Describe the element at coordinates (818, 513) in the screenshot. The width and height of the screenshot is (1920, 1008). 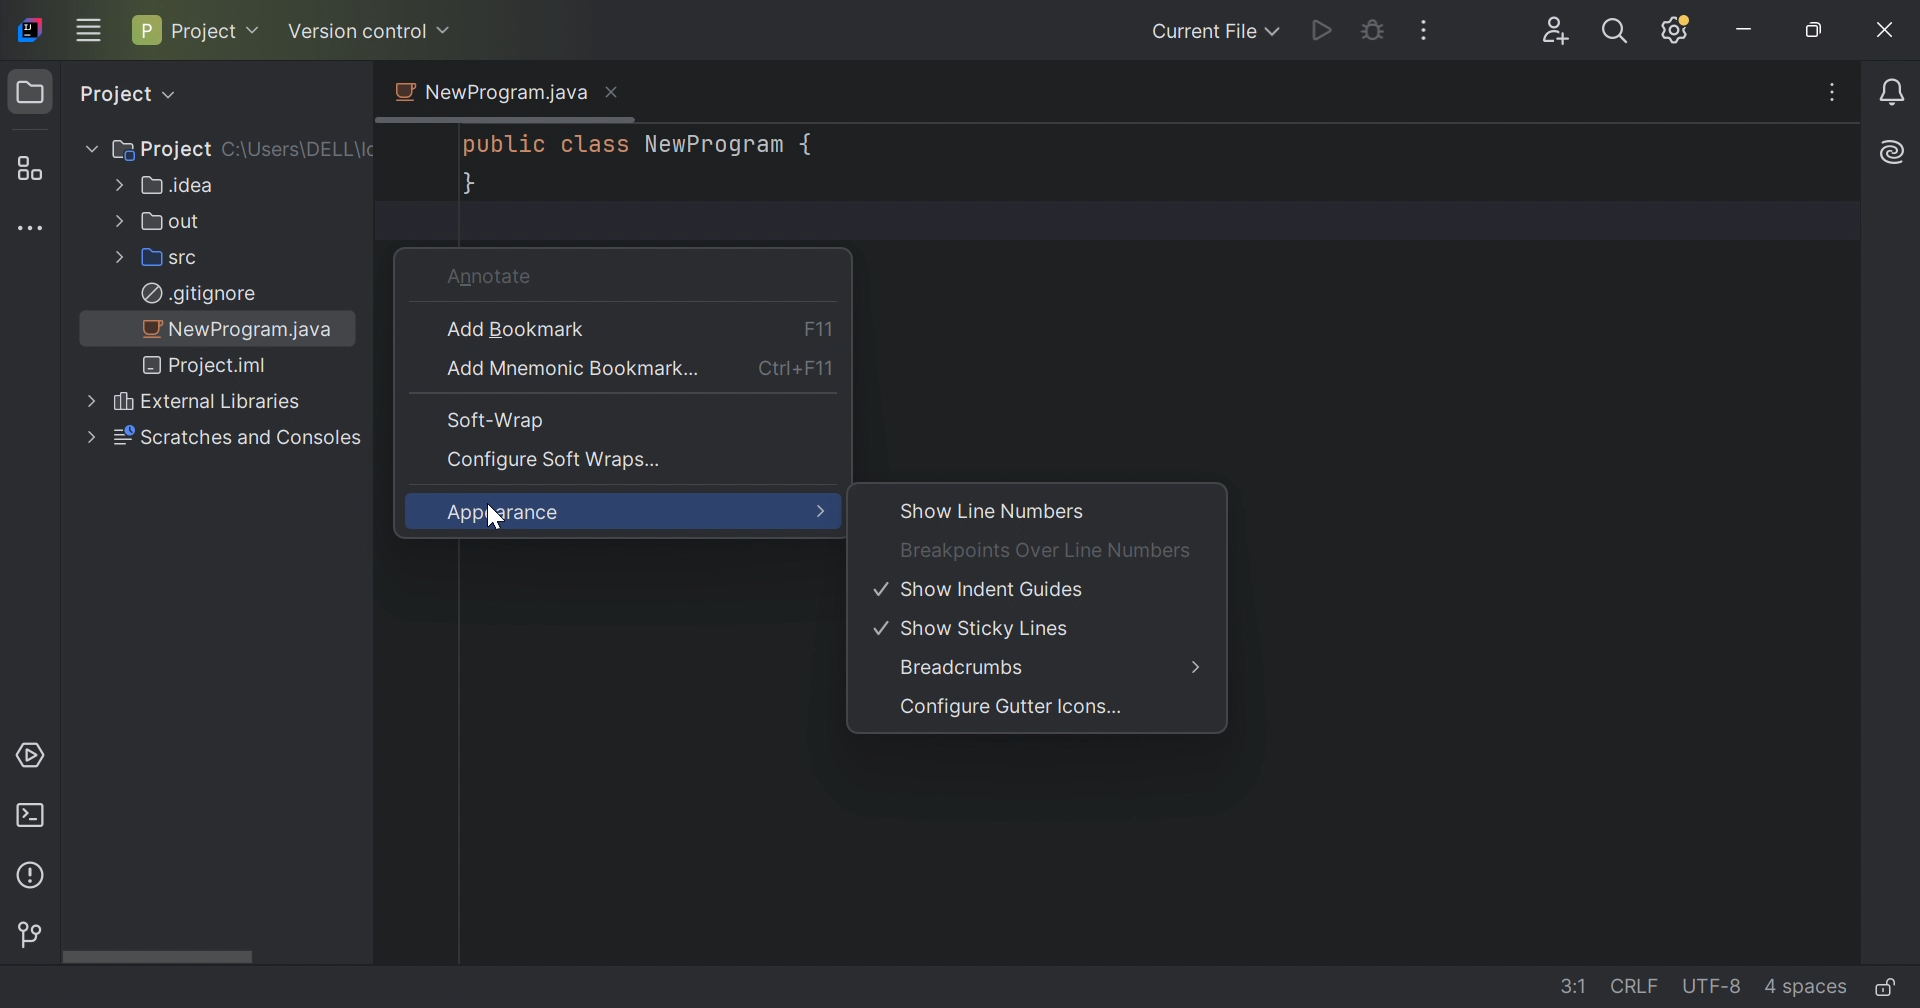
I see `More` at that location.